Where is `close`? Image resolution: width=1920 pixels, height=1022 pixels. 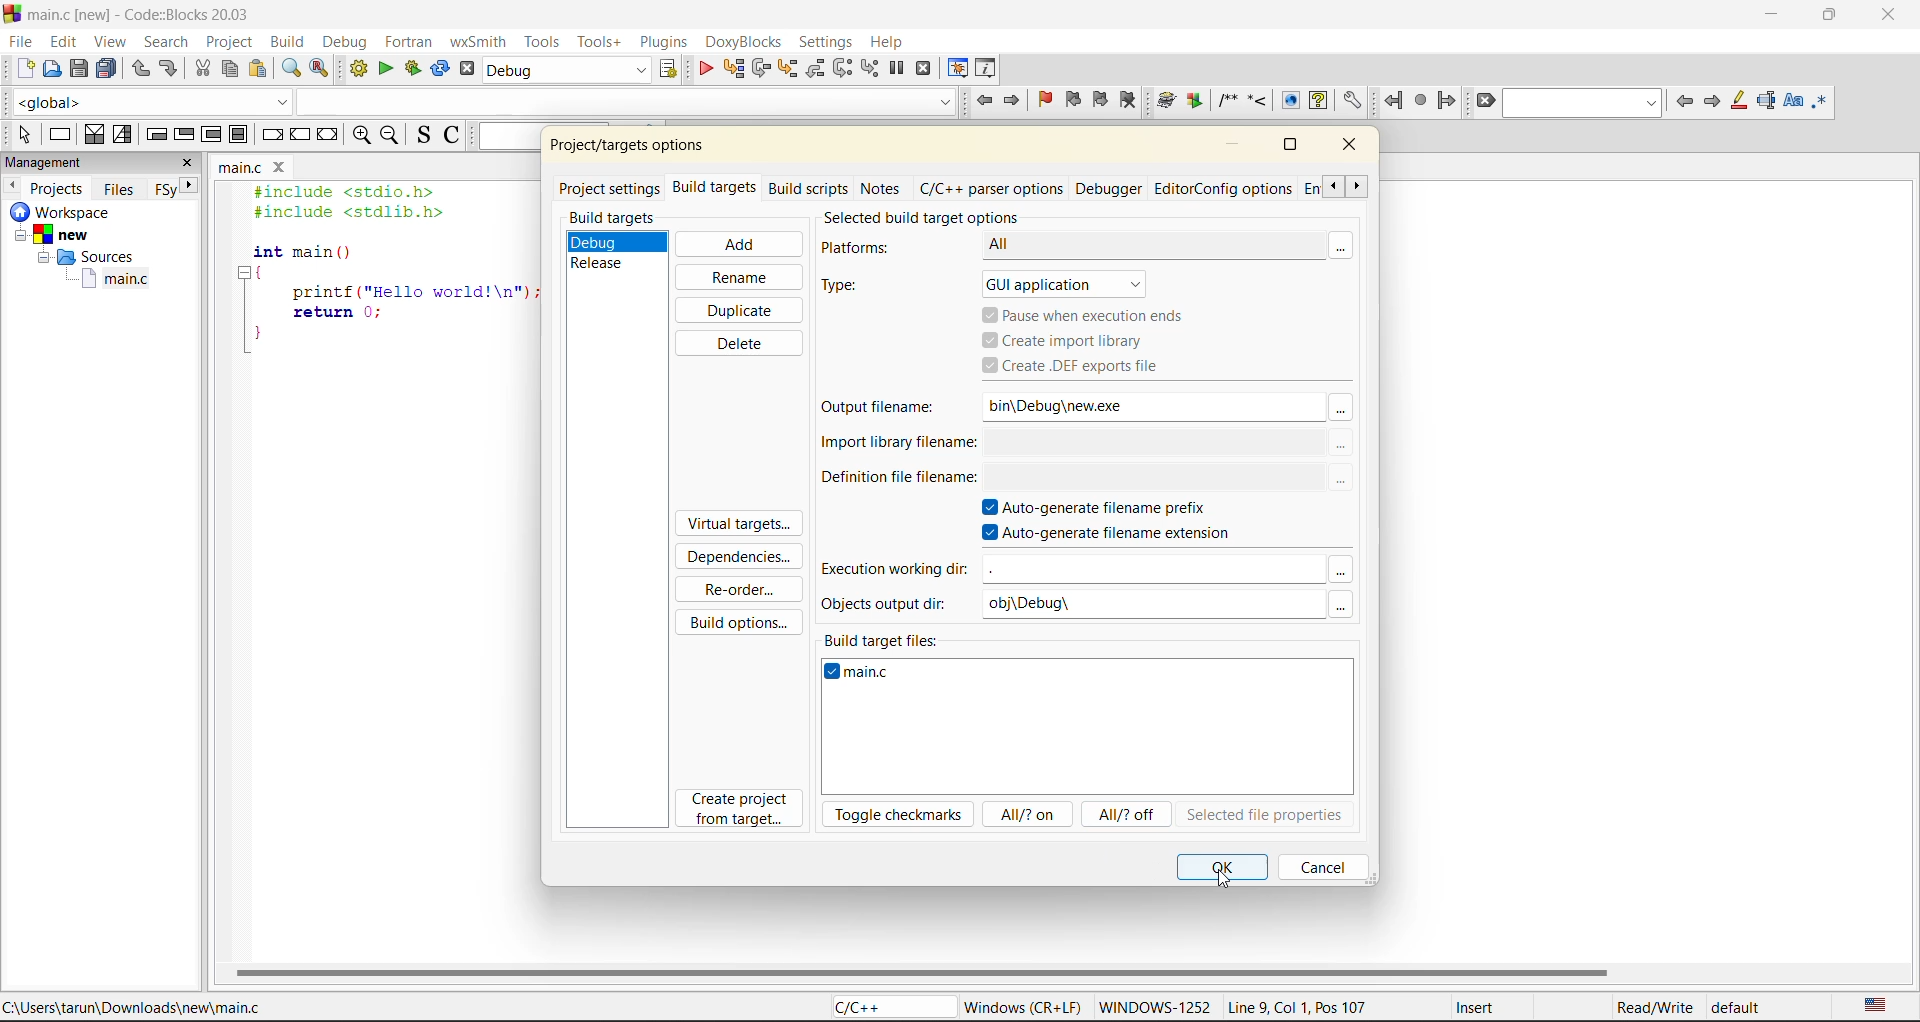 close is located at coordinates (1351, 145).